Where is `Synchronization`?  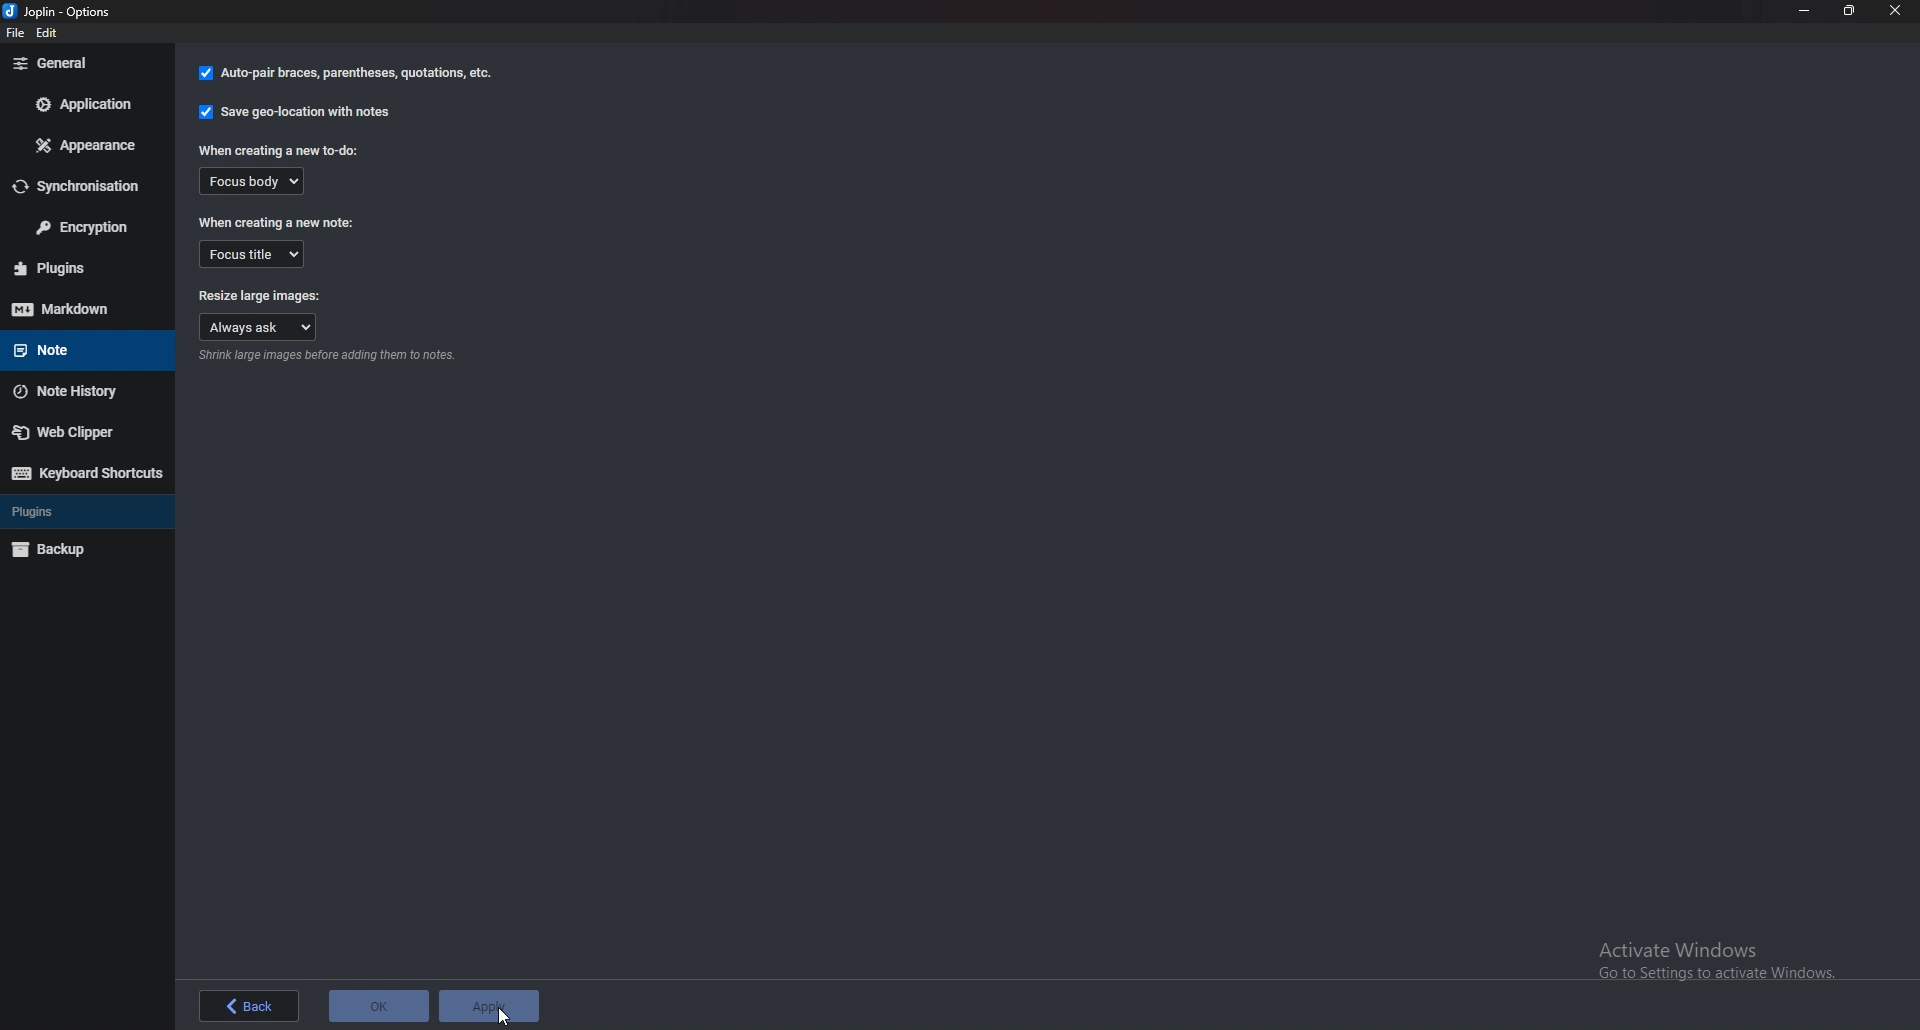
Synchronization is located at coordinates (81, 187).